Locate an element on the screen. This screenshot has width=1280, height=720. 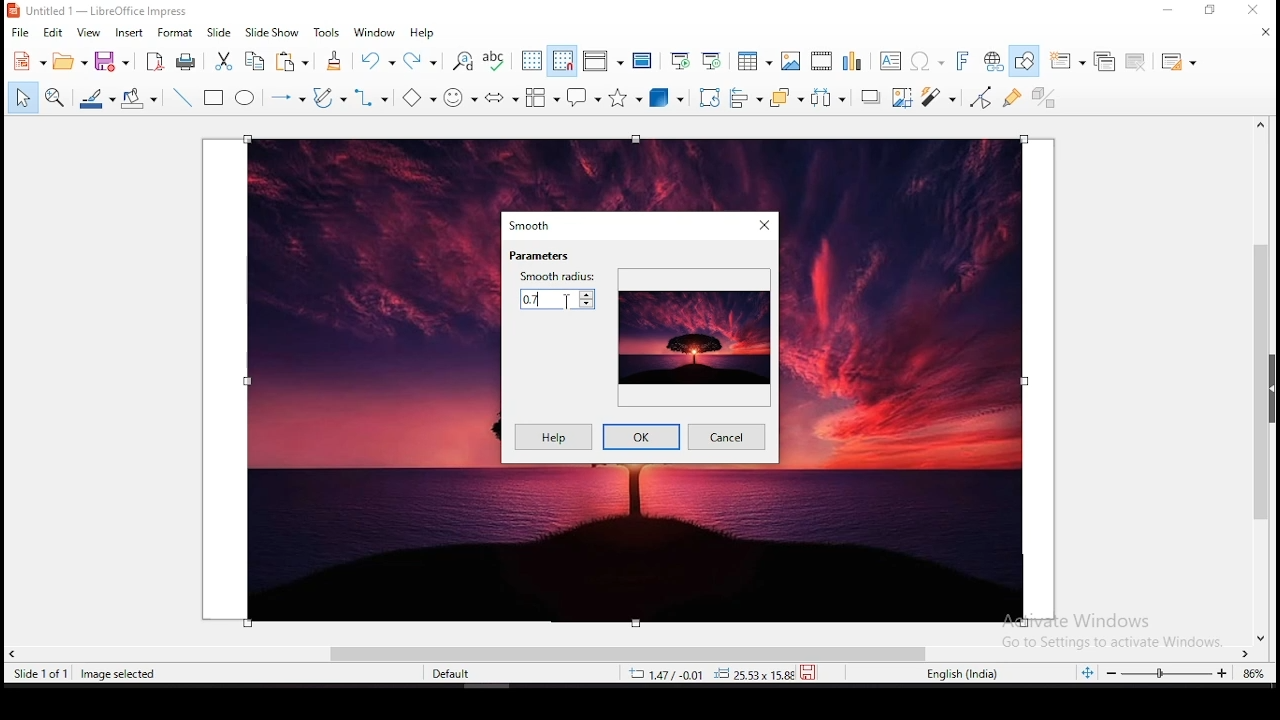
tables is located at coordinates (752, 61).